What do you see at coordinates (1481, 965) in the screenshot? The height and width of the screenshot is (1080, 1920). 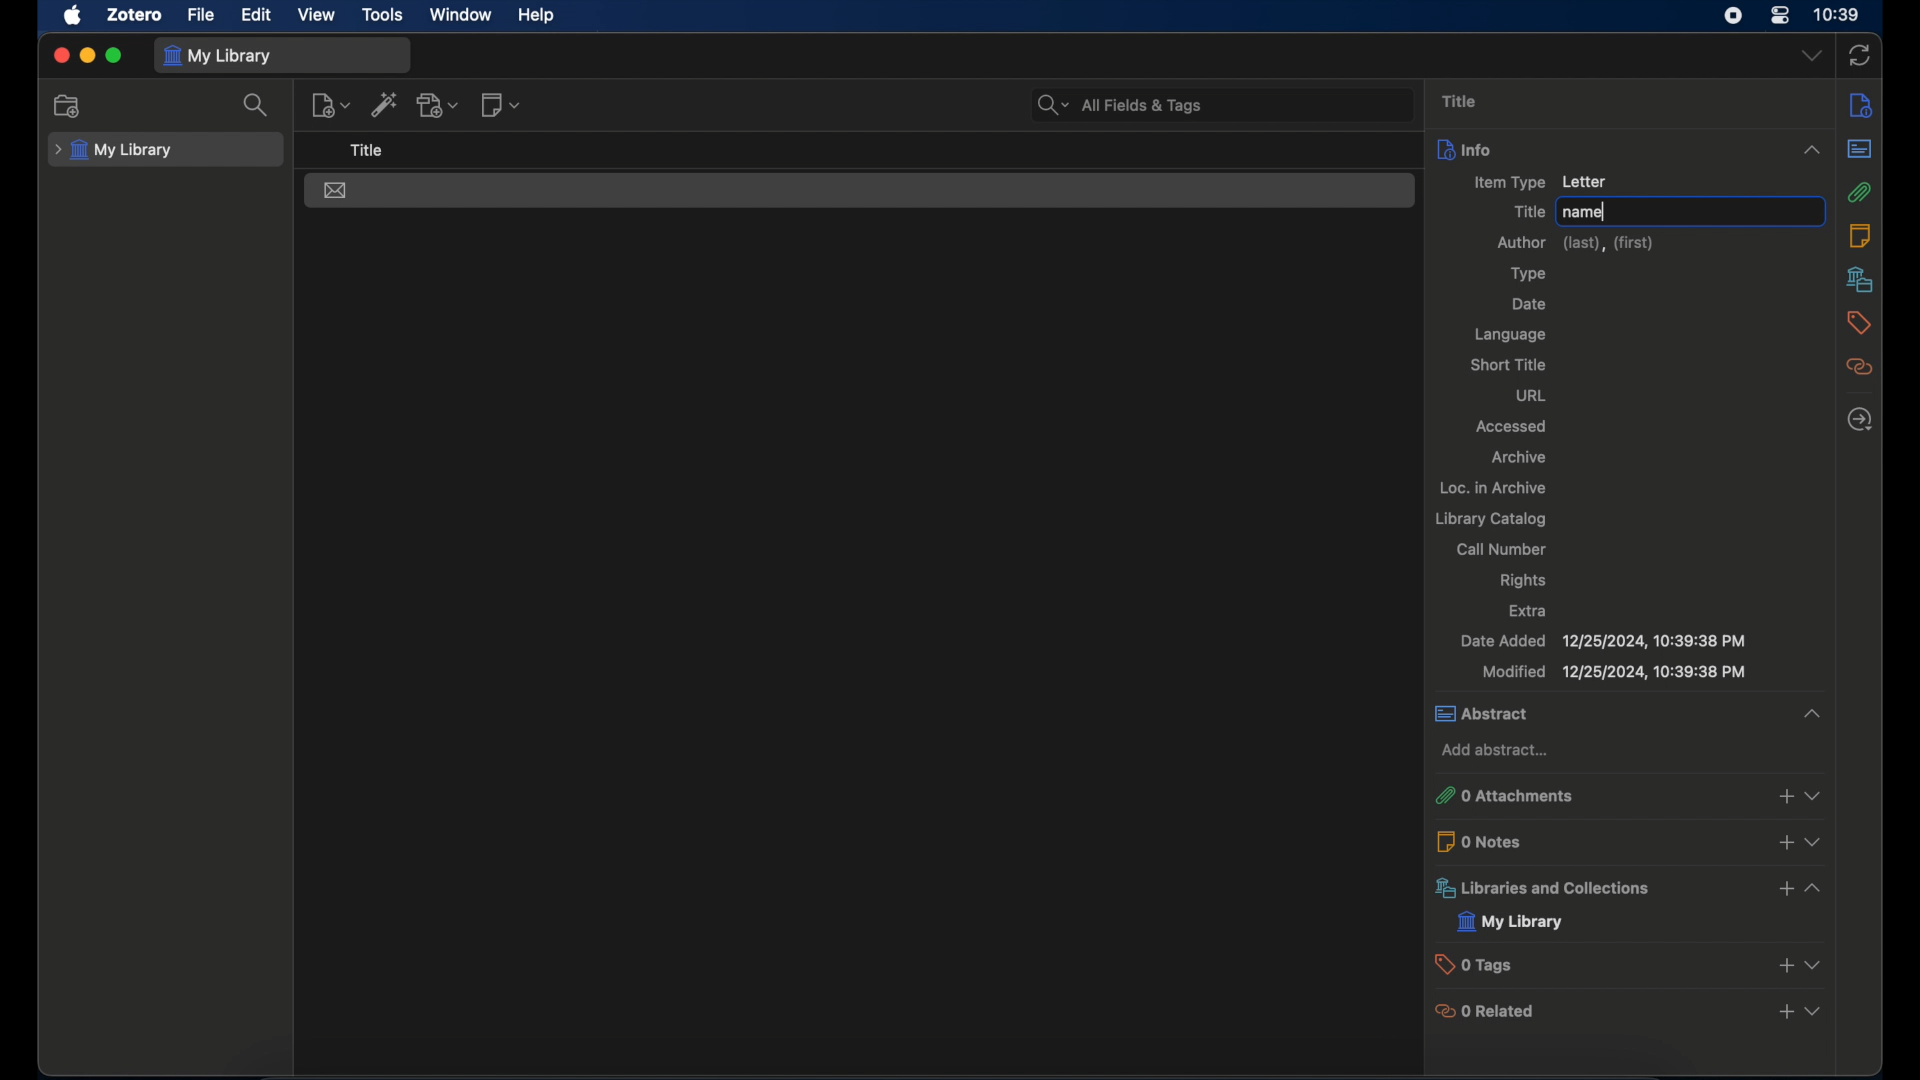 I see `0 tags` at bounding box center [1481, 965].